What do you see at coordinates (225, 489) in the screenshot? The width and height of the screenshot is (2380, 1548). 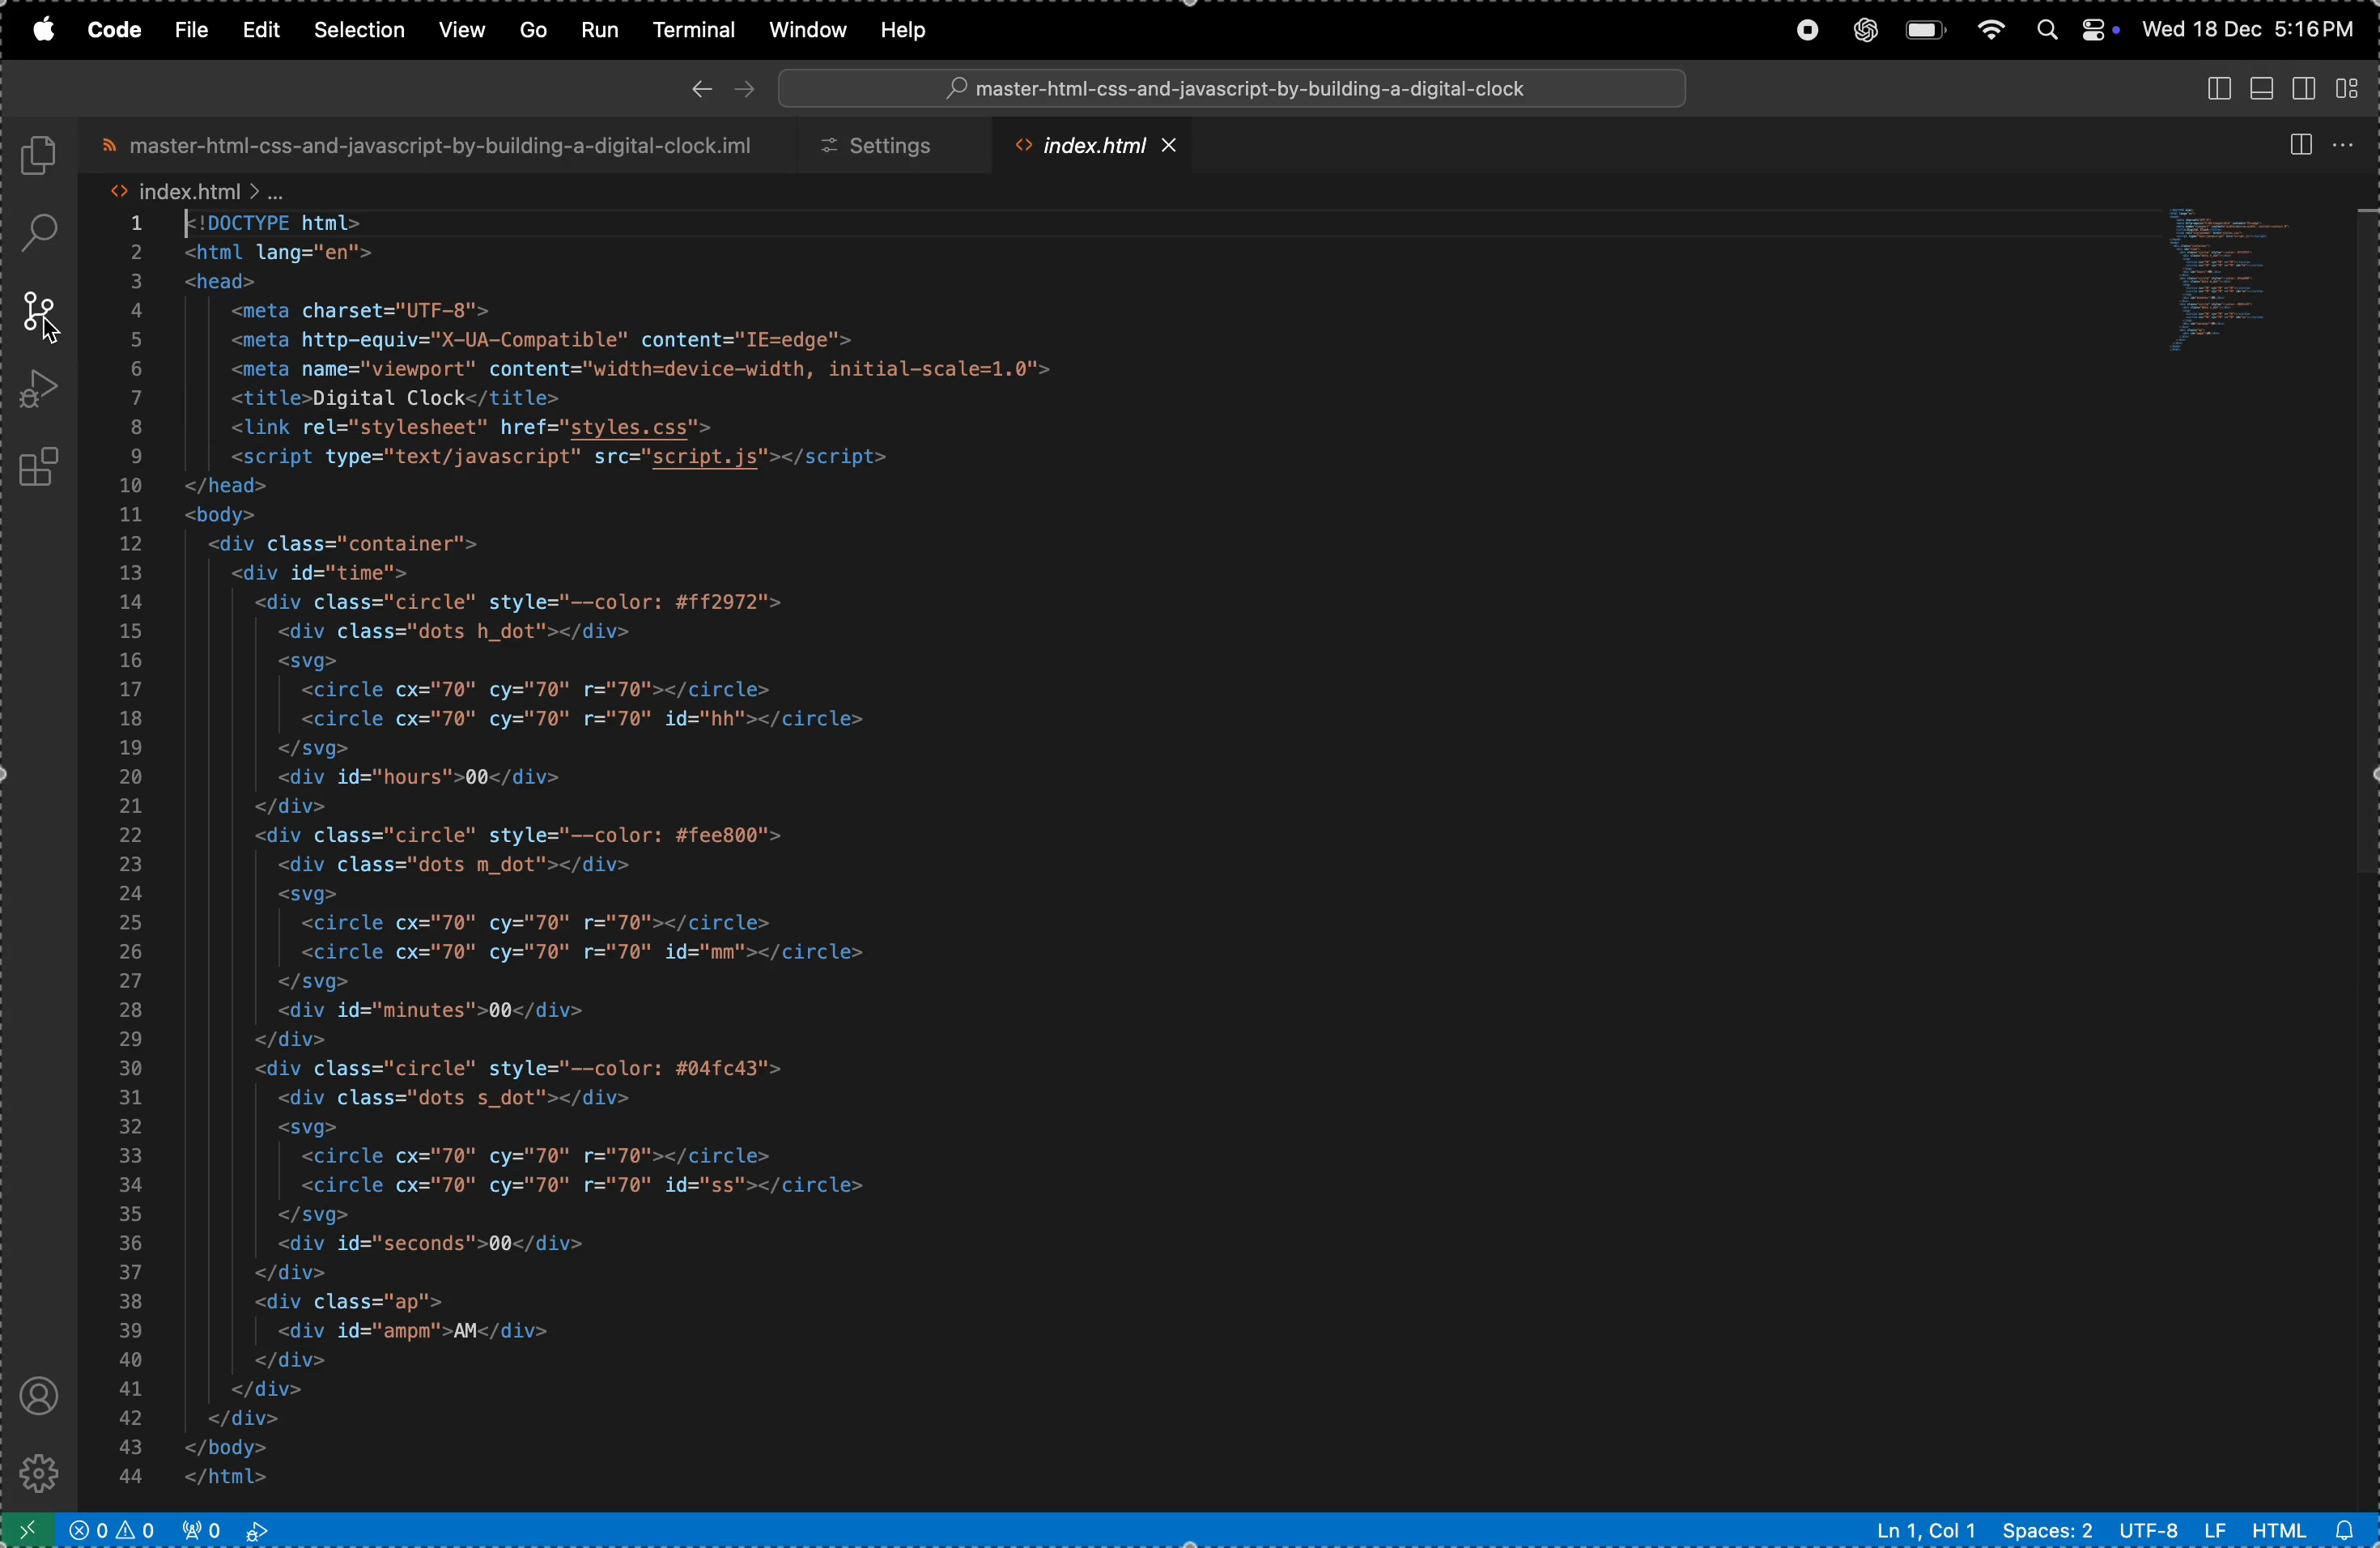 I see `</head>` at bounding box center [225, 489].